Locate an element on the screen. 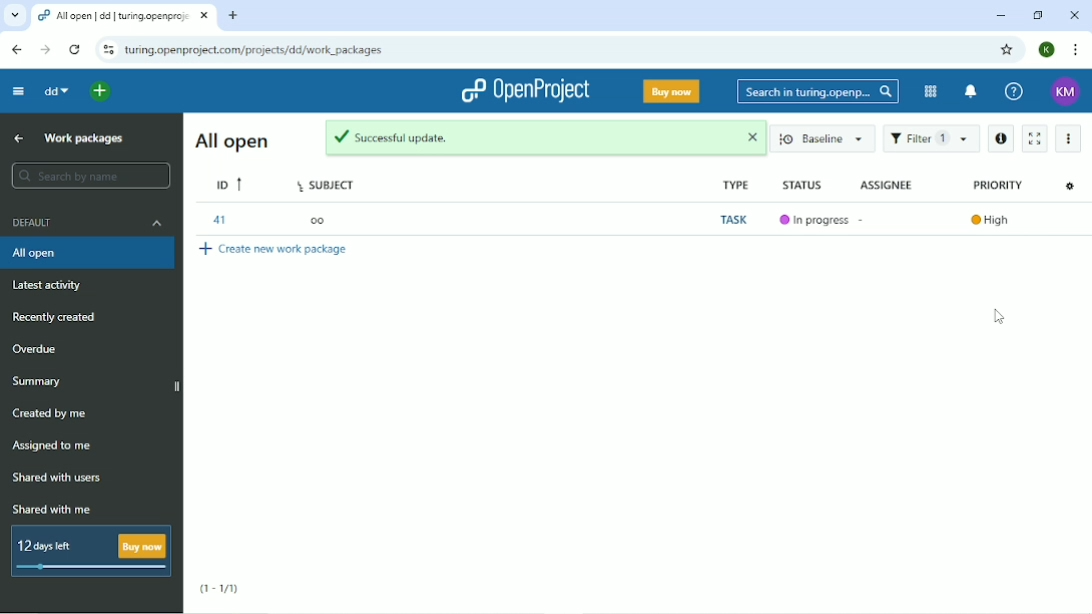 The height and width of the screenshot is (614, 1092). Modules is located at coordinates (929, 92).